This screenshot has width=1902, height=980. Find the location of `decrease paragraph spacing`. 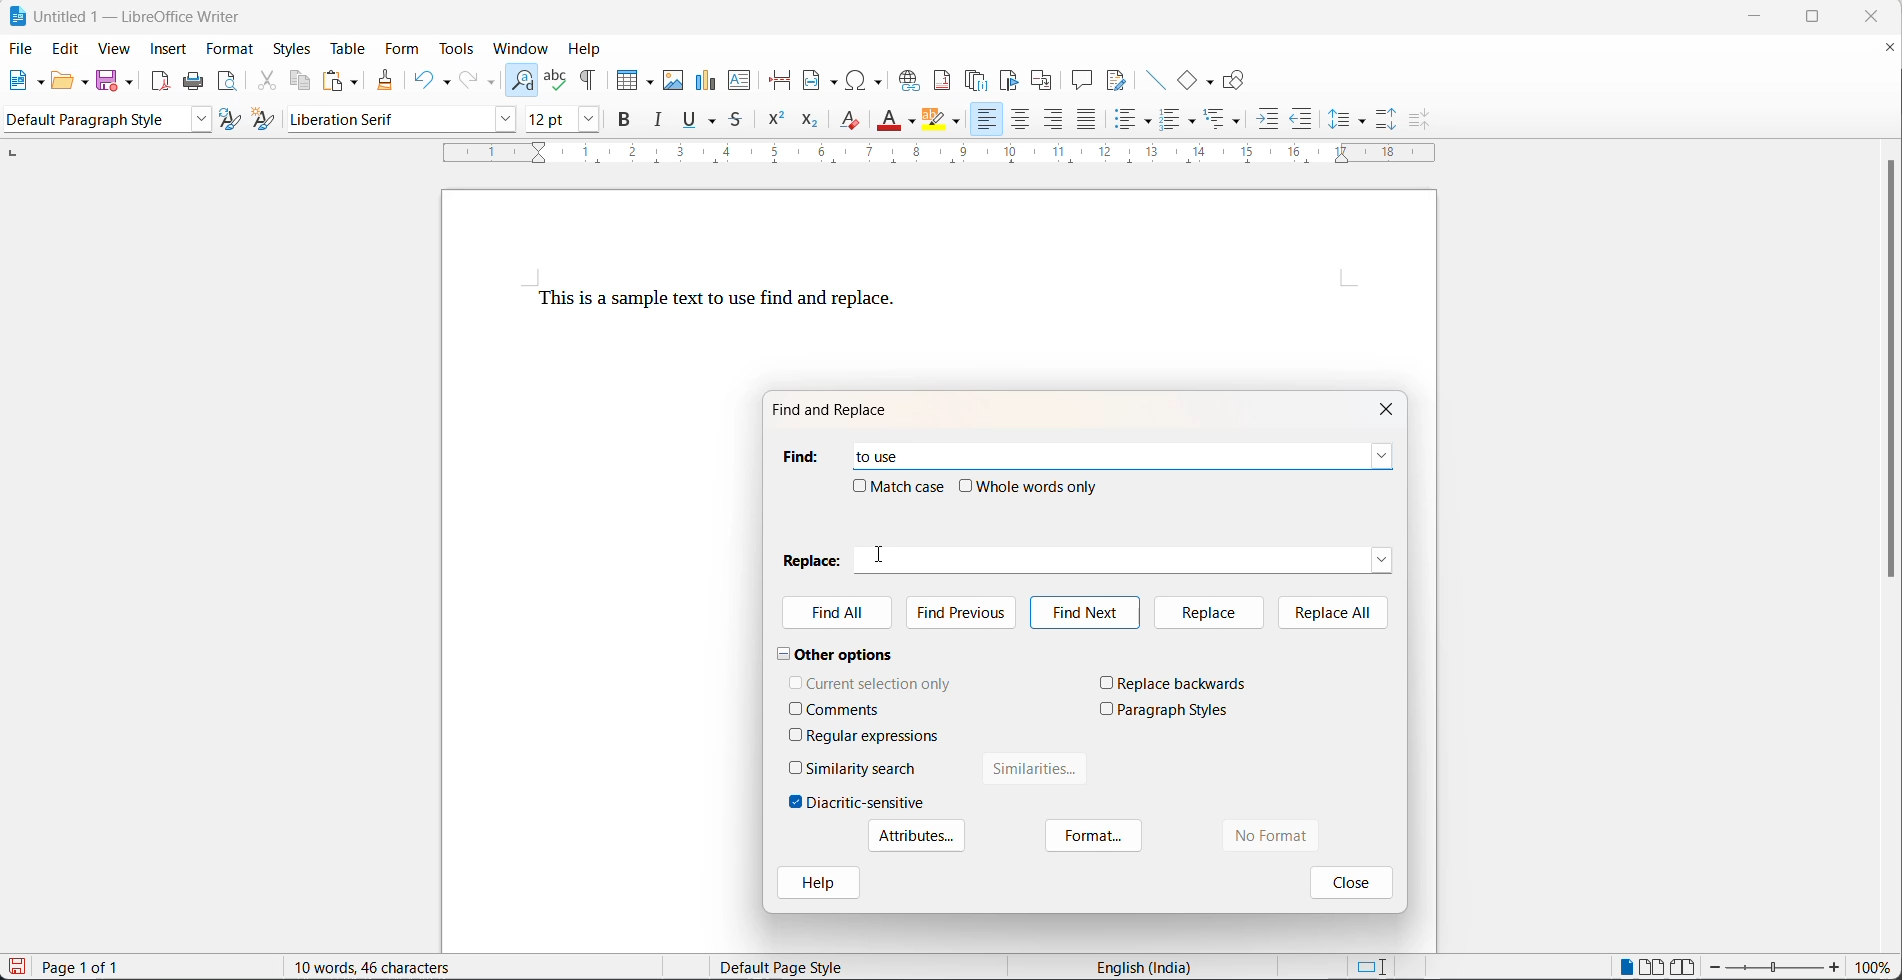

decrease paragraph spacing is located at coordinates (1416, 120).